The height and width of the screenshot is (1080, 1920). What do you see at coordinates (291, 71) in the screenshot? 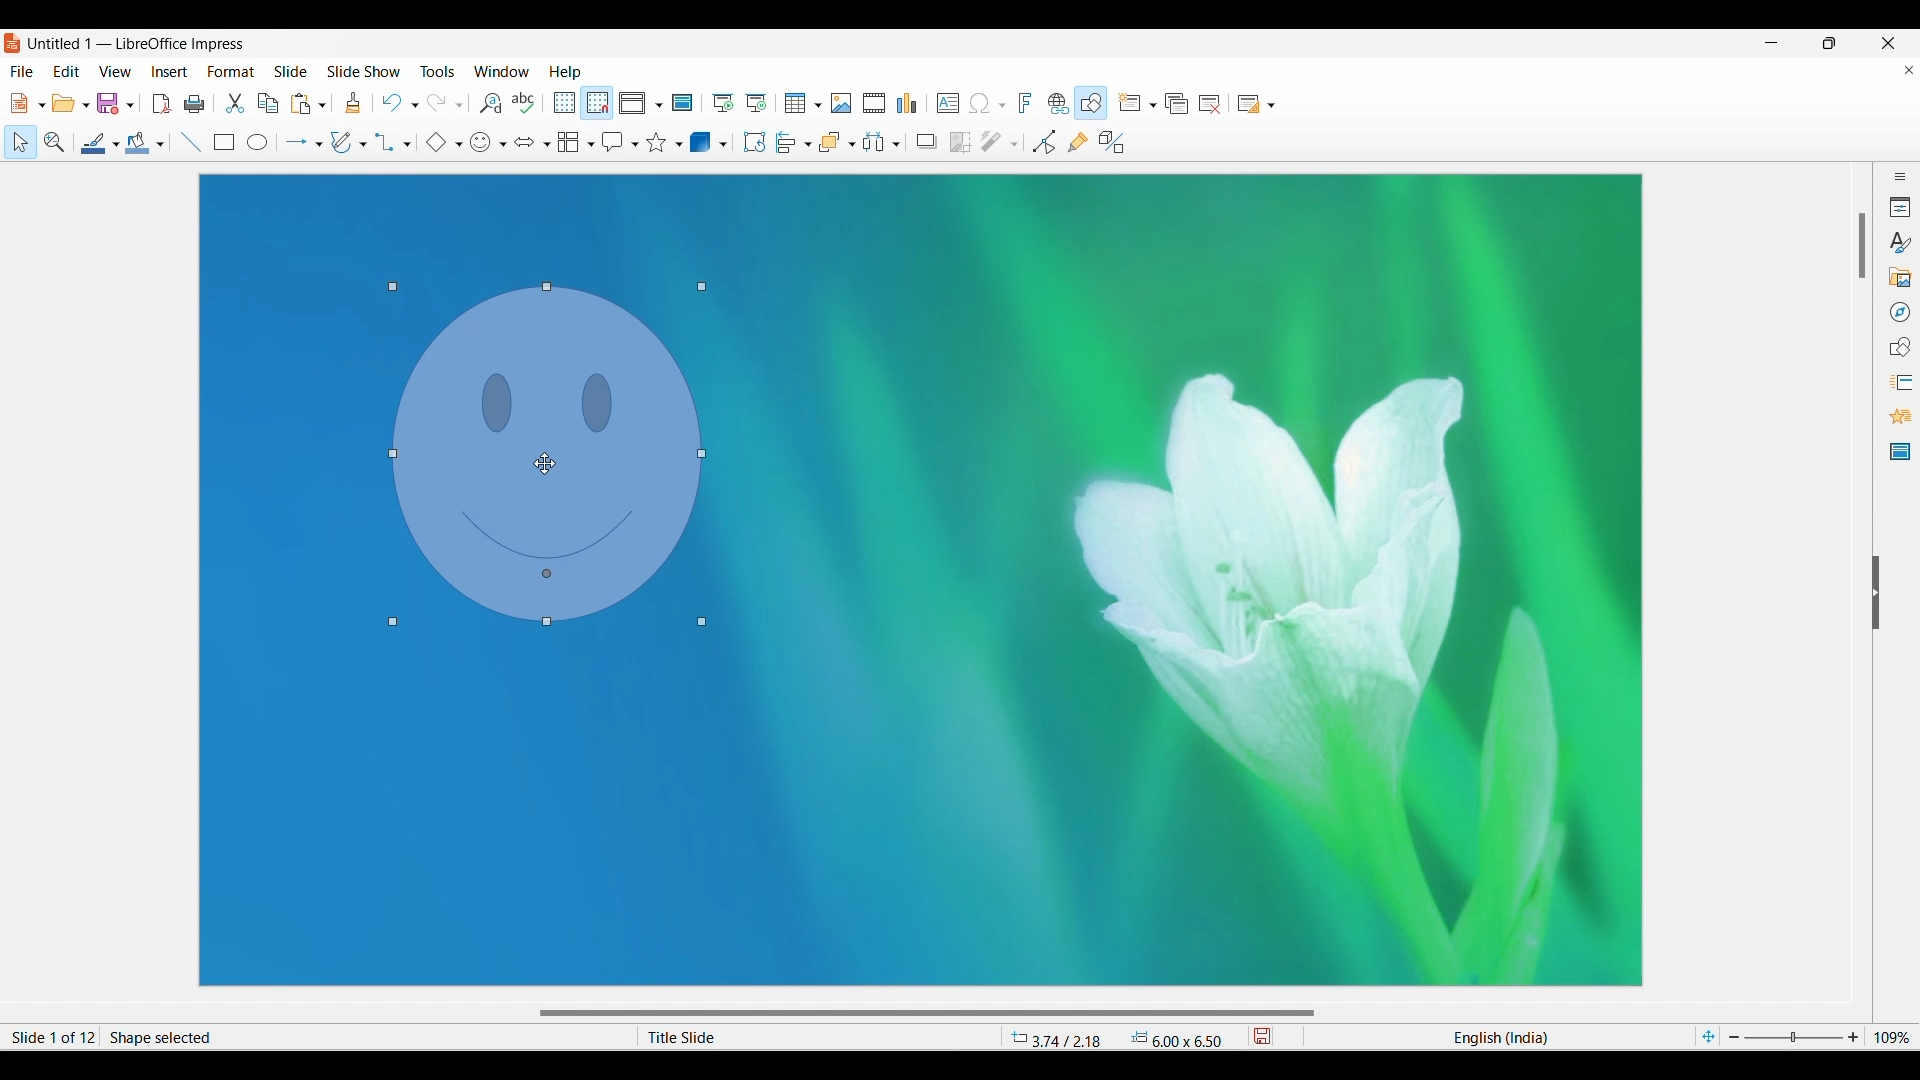
I see `Slide` at bounding box center [291, 71].